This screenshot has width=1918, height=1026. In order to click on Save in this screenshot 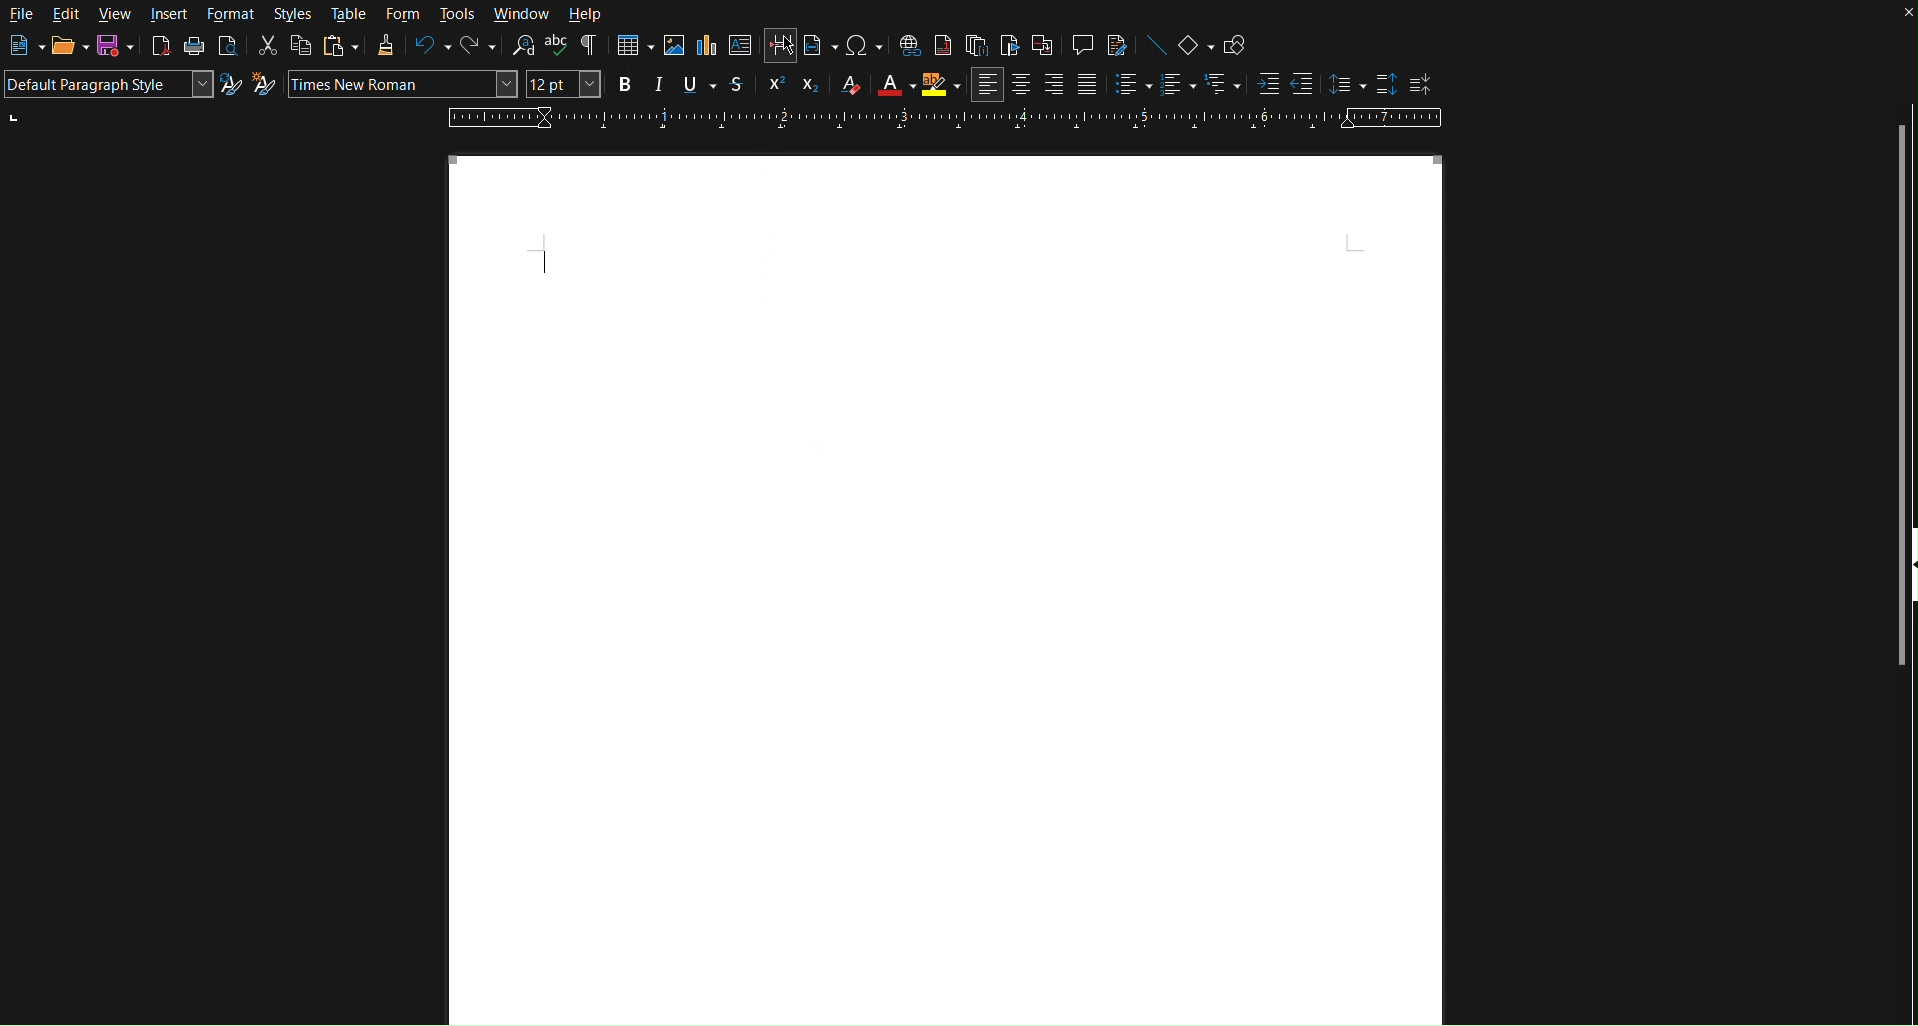, I will do `click(114, 48)`.